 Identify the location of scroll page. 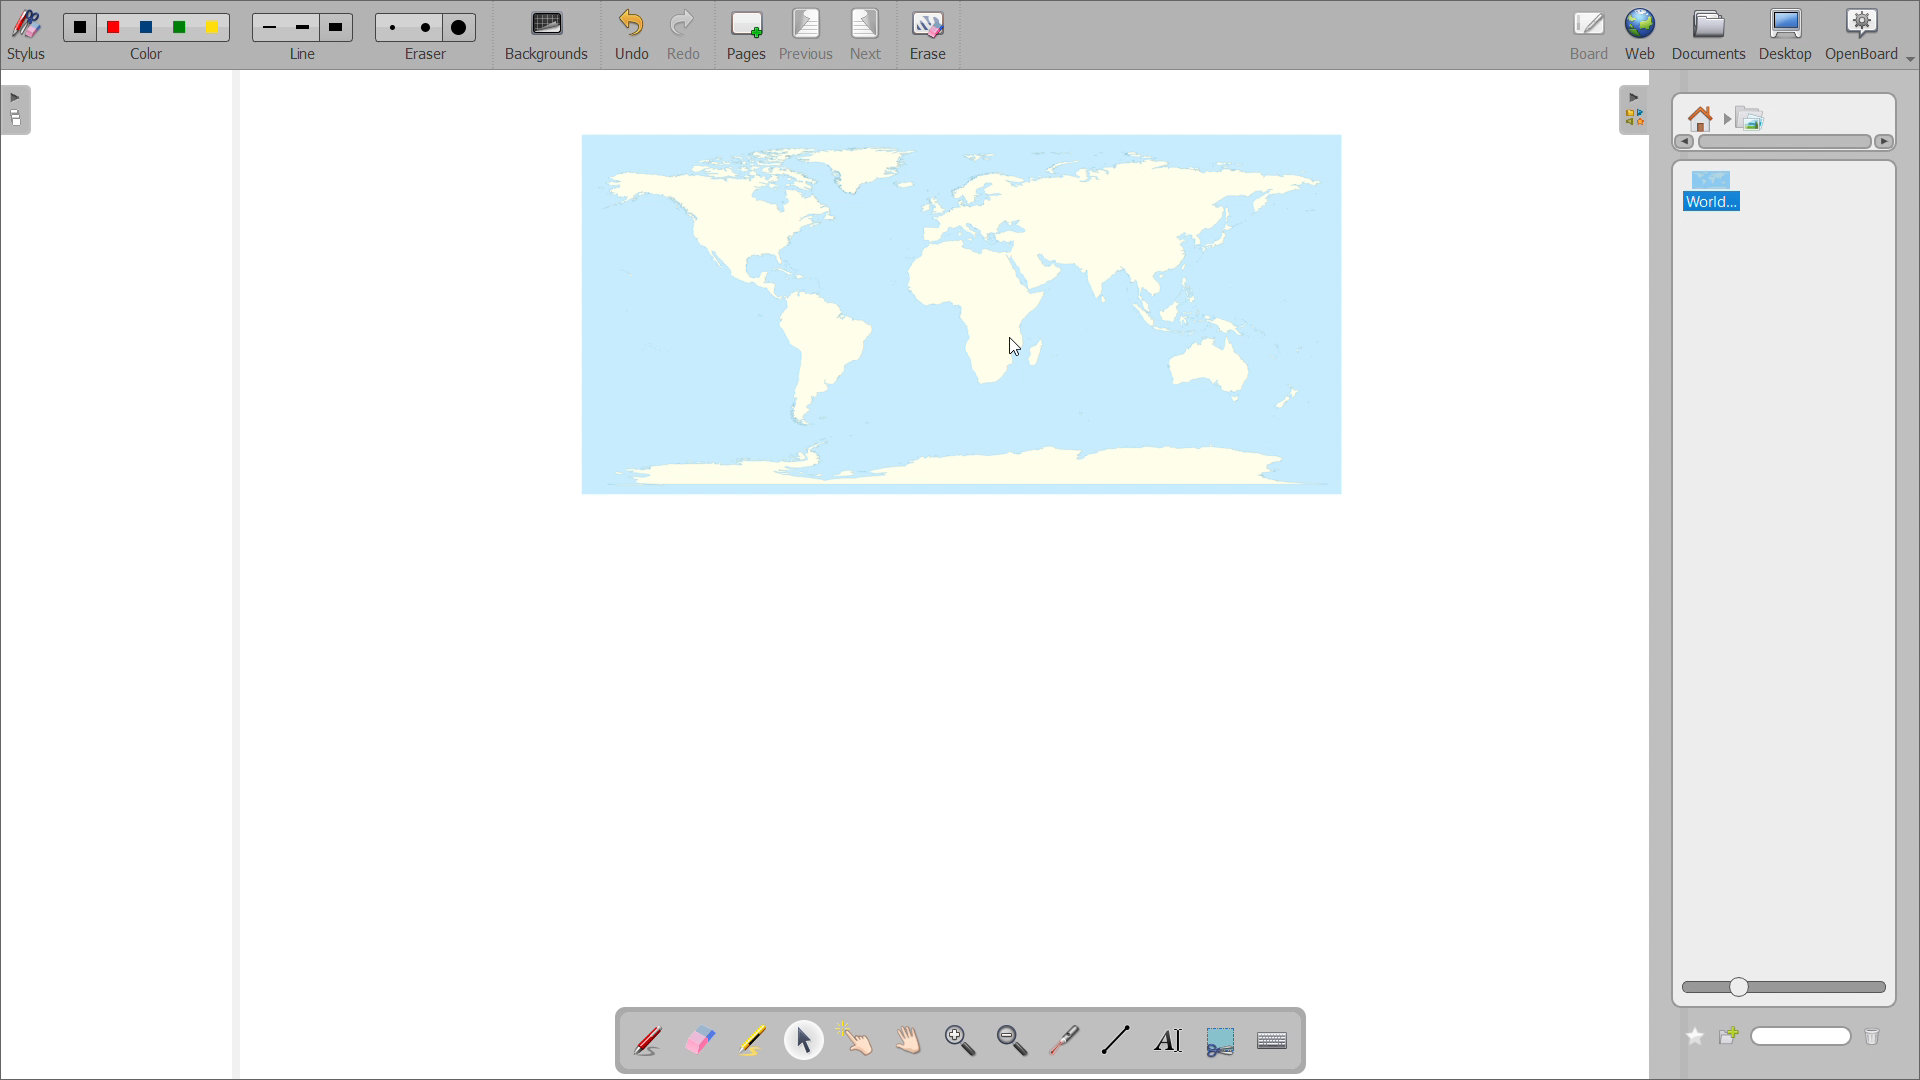
(907, 1040).